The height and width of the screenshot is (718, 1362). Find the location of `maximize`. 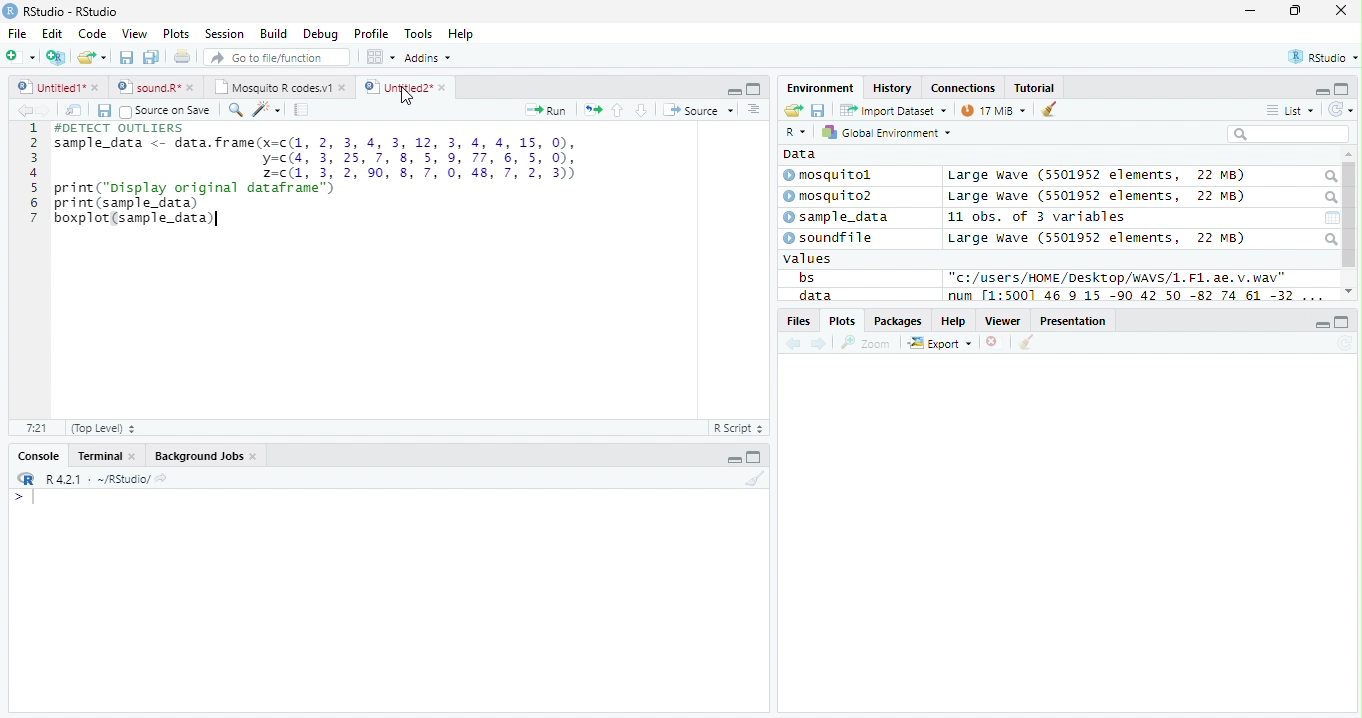

maximize is located at coordinates (1294, 10).